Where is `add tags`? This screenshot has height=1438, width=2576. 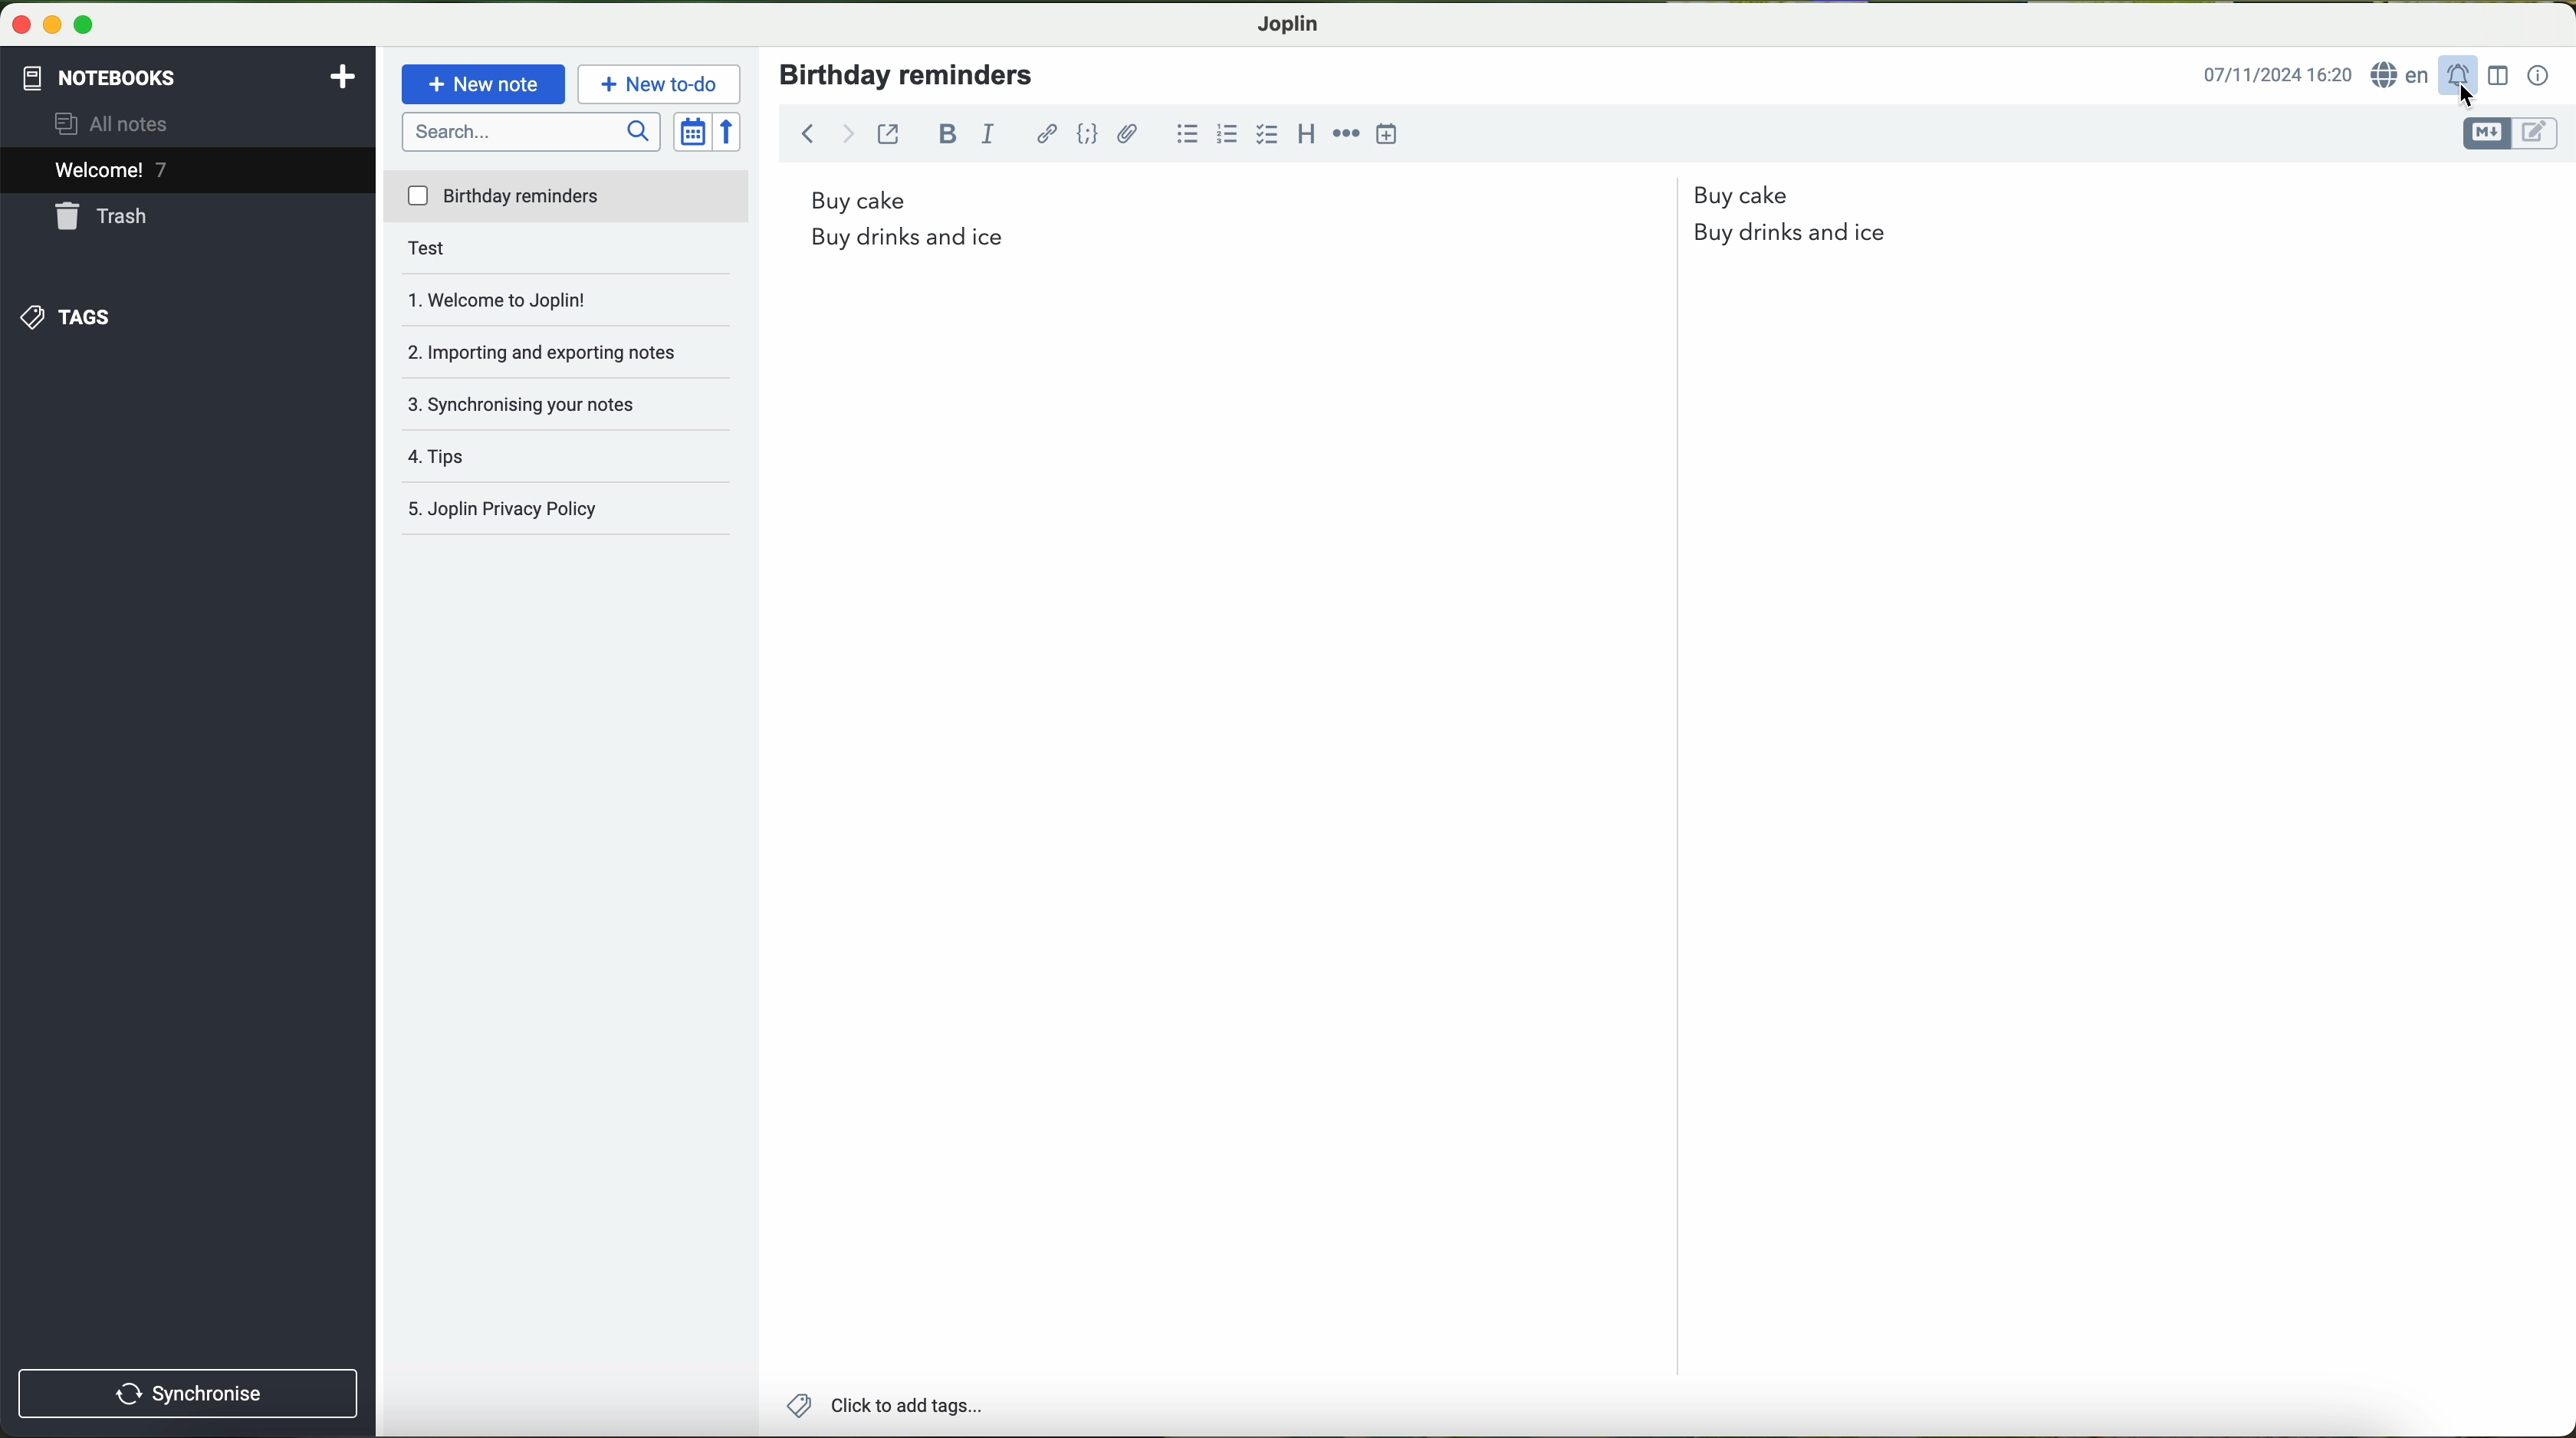 add tags is located at coordinates (890, 1405).